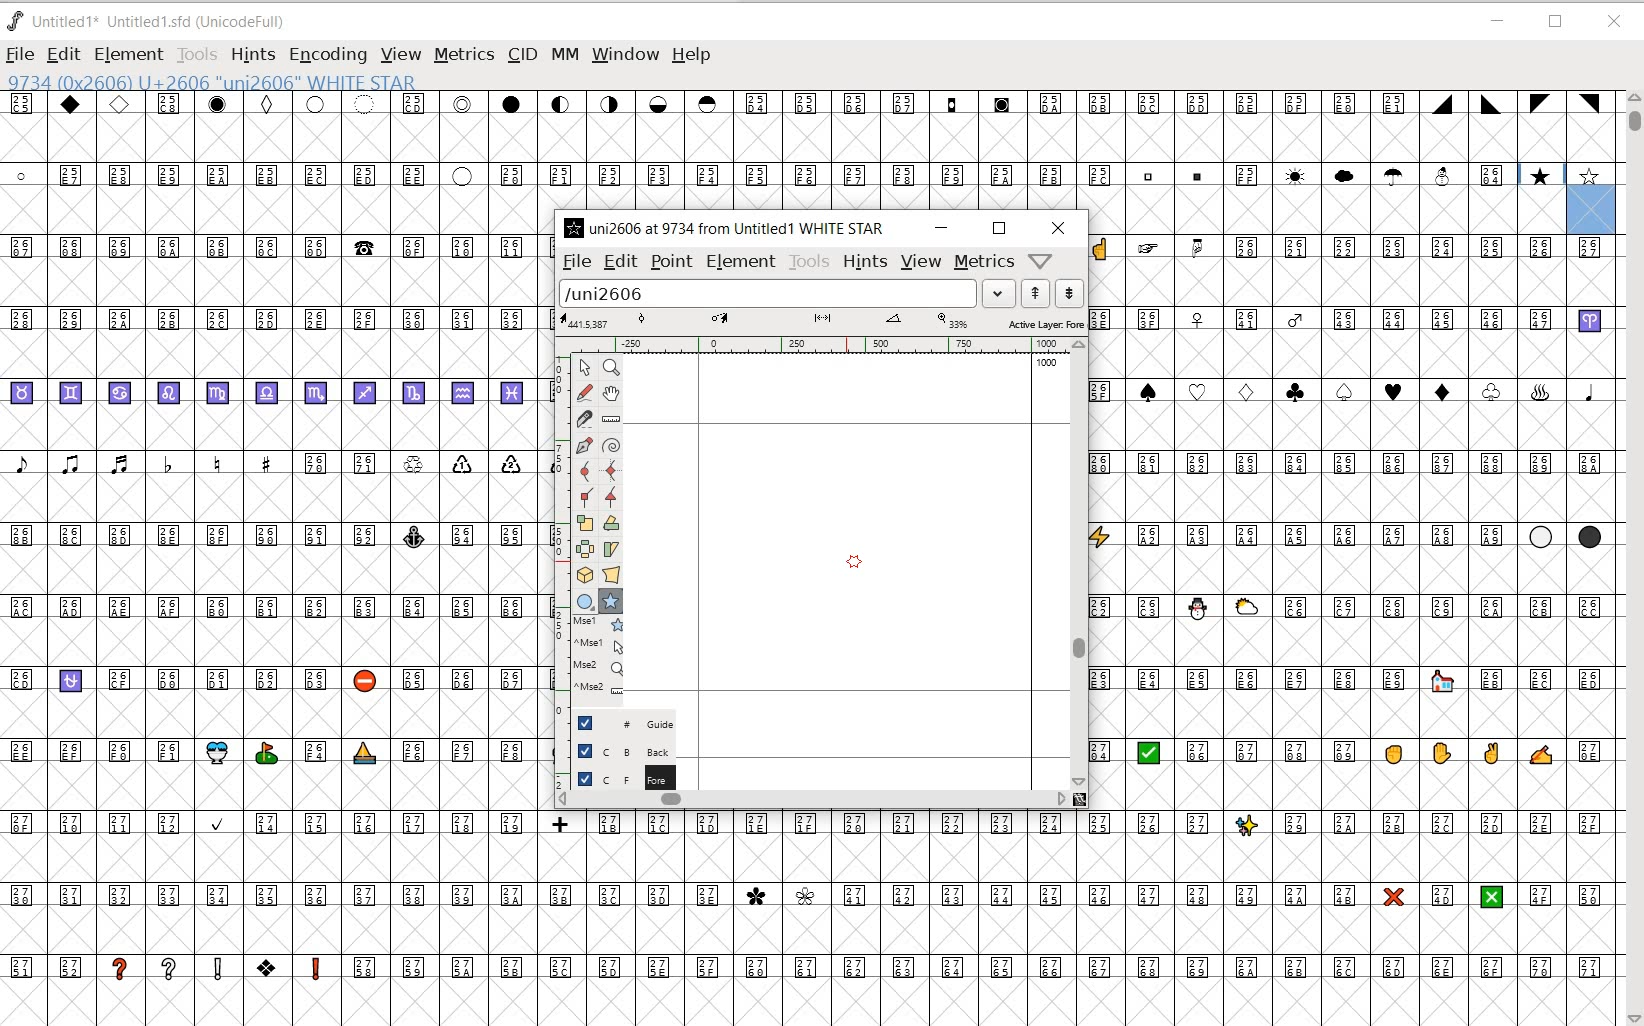  I want to click on CID, so click(522, 56).